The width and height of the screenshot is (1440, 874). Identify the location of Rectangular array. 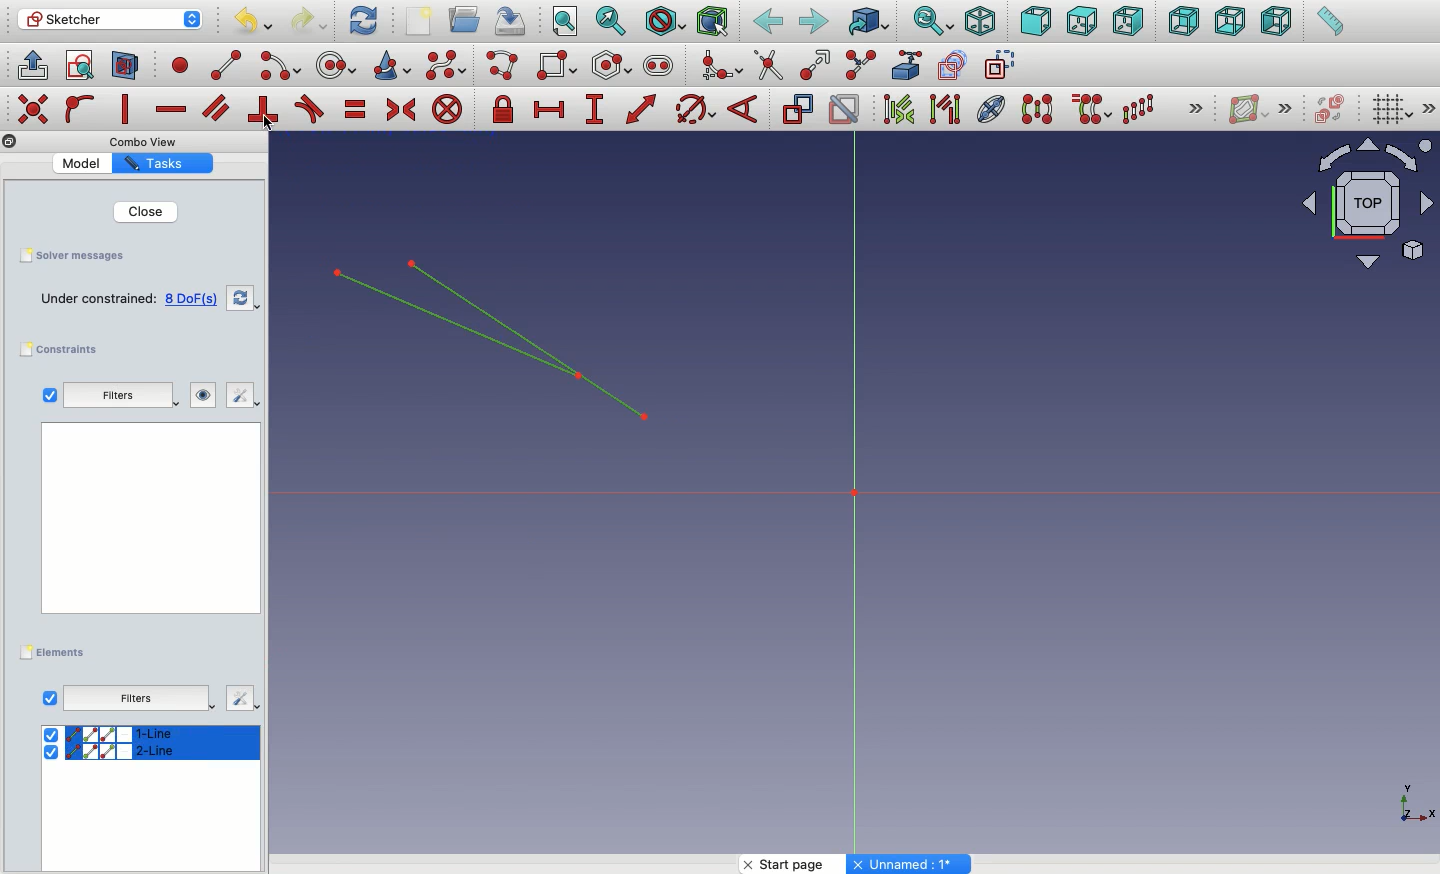
(1140, 108).